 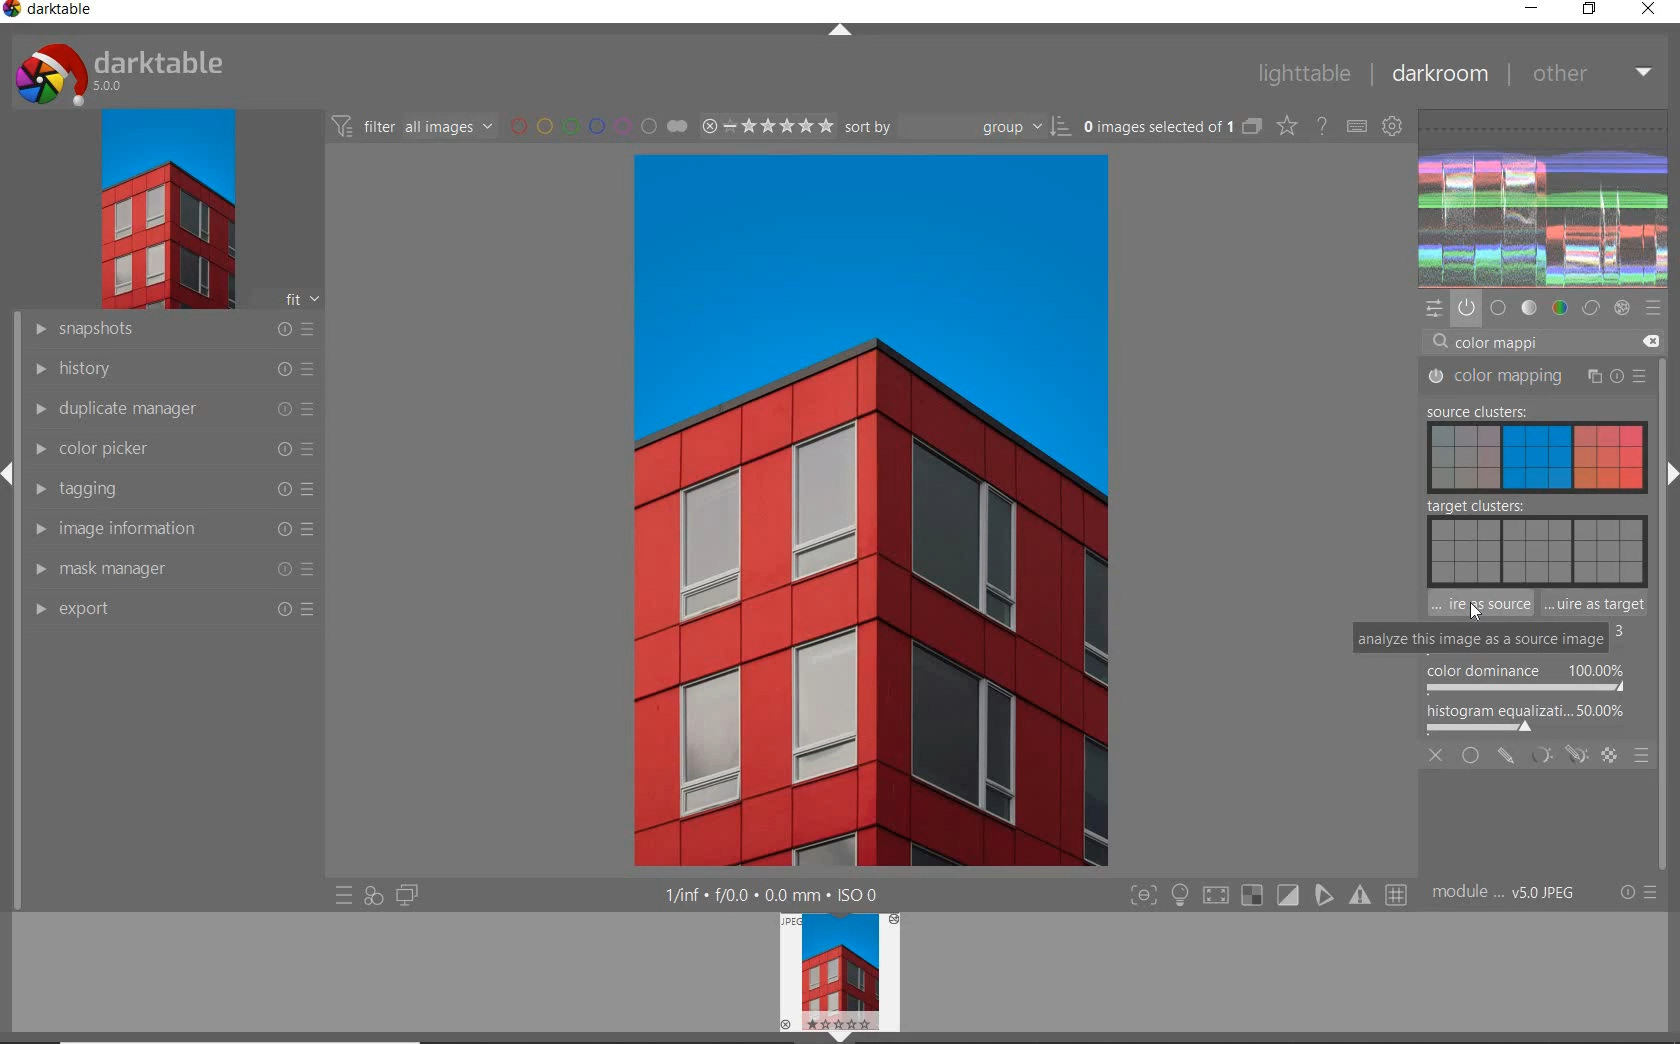 What do you see at coordinates (809, 510) in the screenshot?
I see `selected image ` at bounding box center [809, 510].